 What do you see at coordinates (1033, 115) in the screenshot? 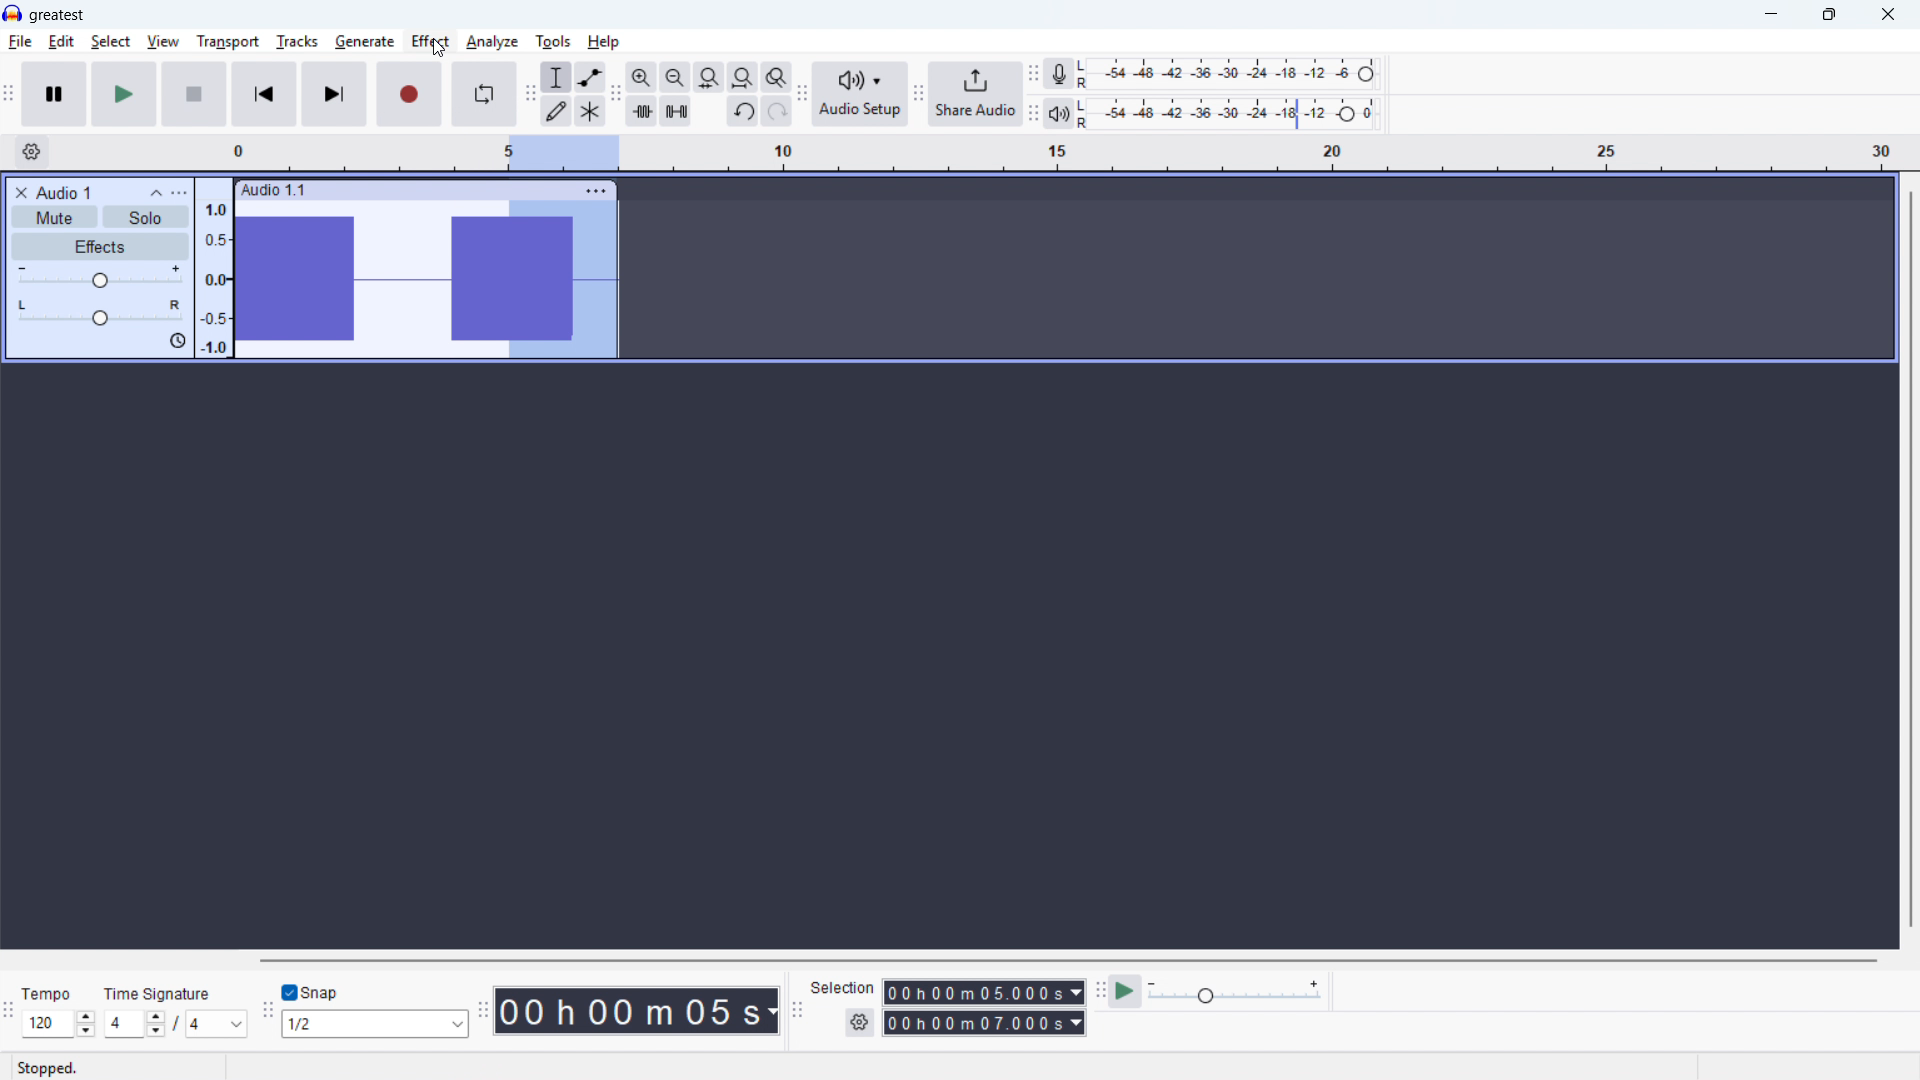
I see `Playback metre toolbar ` at bounding box center [1033, 115].